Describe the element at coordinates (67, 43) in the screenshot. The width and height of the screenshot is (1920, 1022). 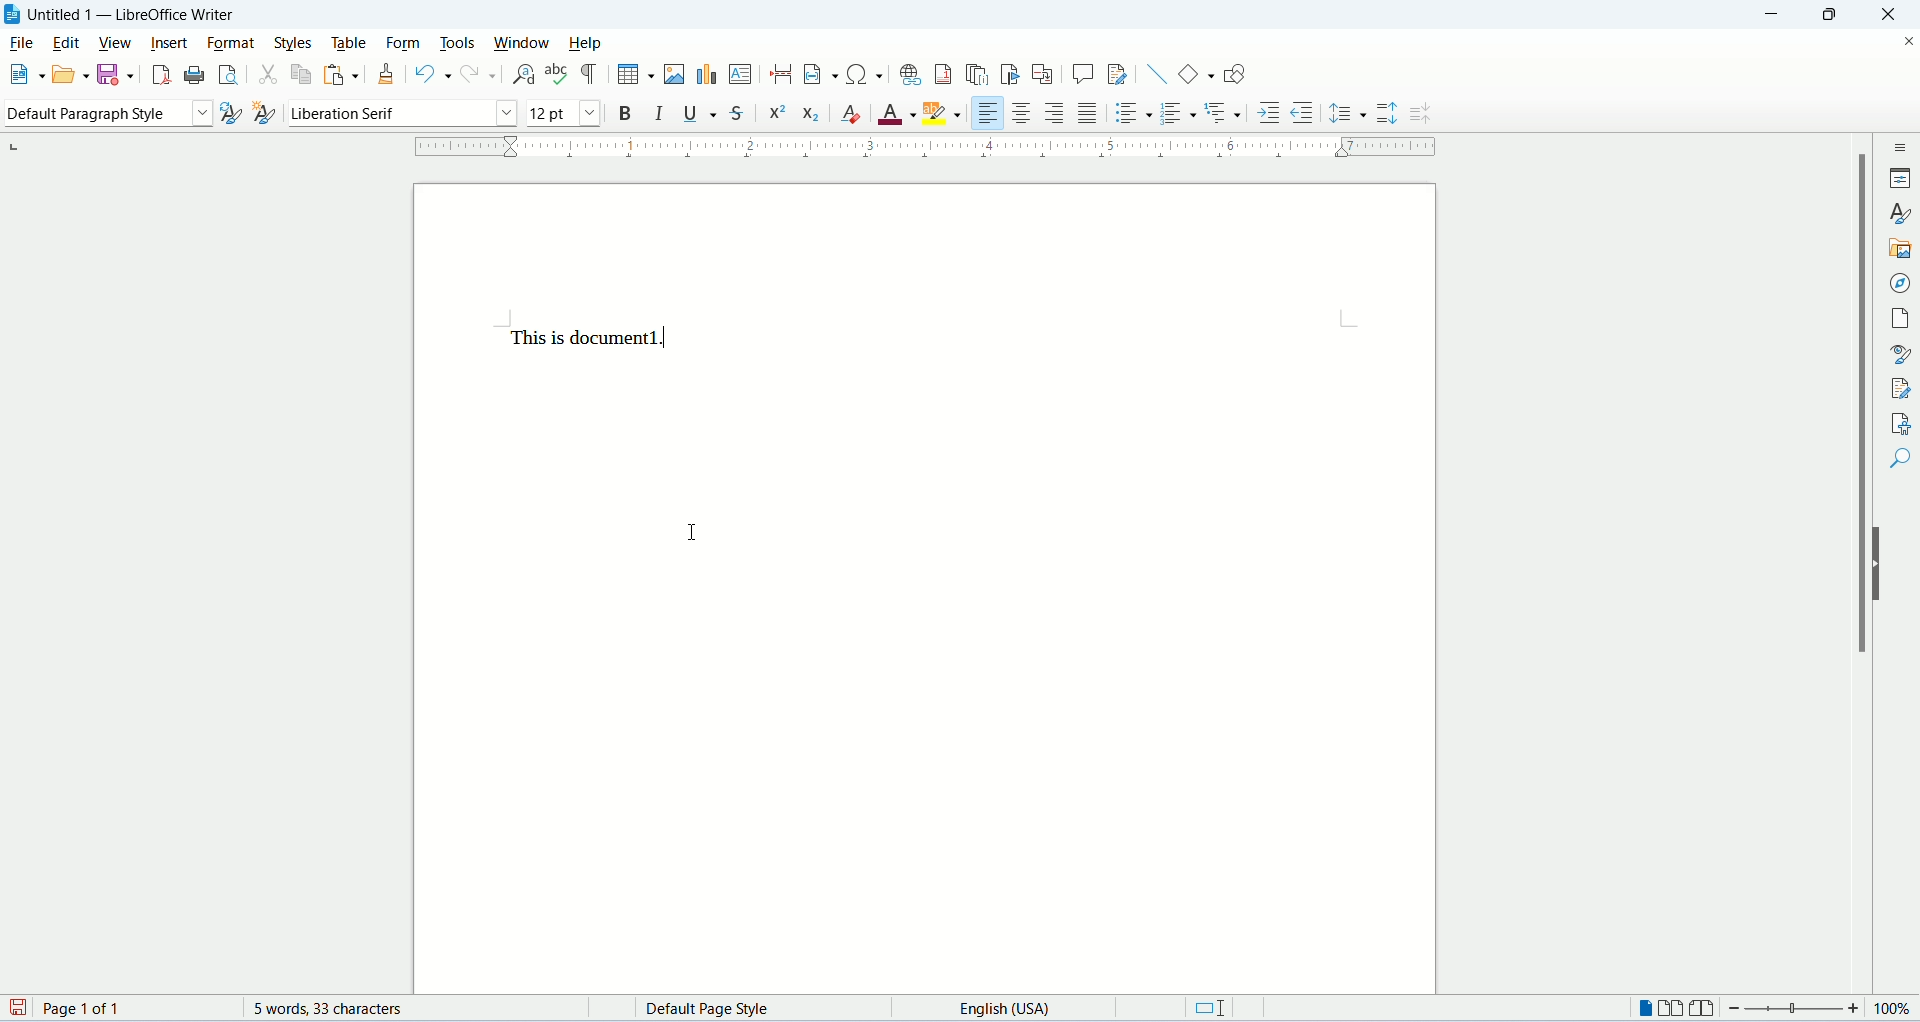
I see `edir` at that location.